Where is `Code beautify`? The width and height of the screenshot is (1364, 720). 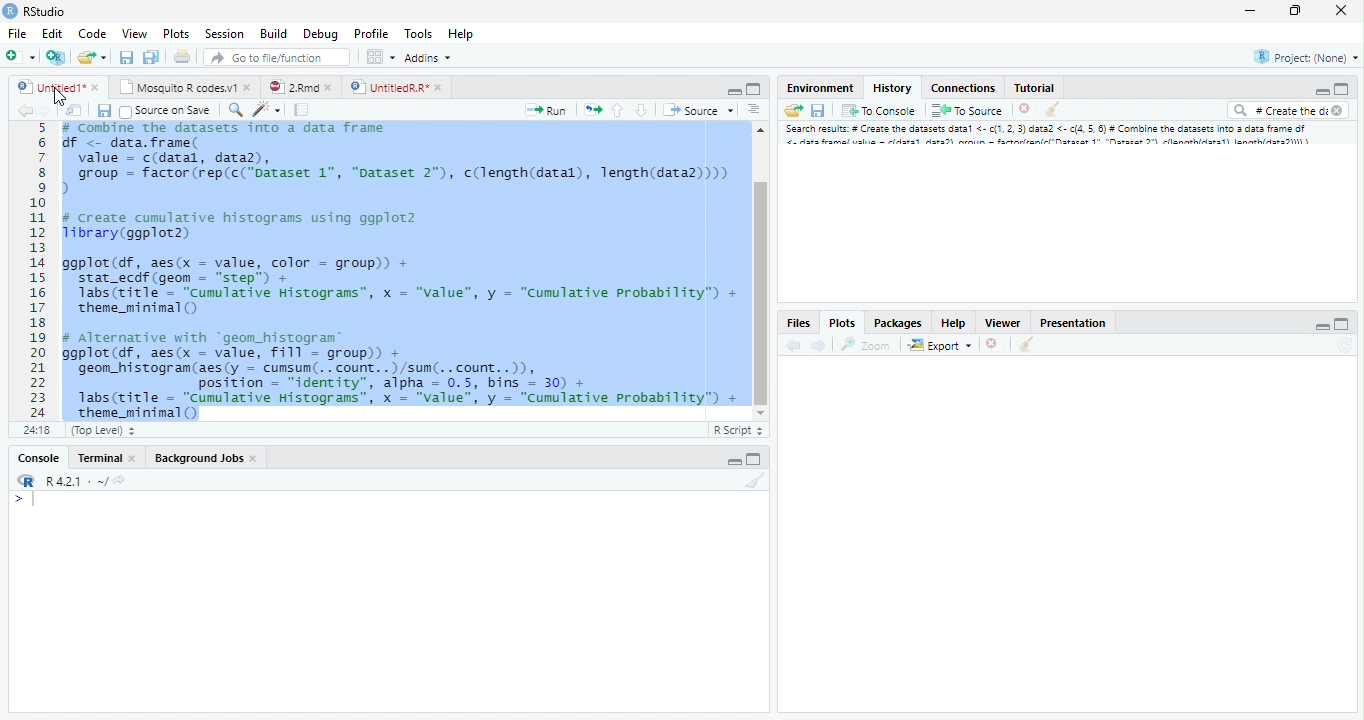 Code beautify is located at coordinates (269, 110).